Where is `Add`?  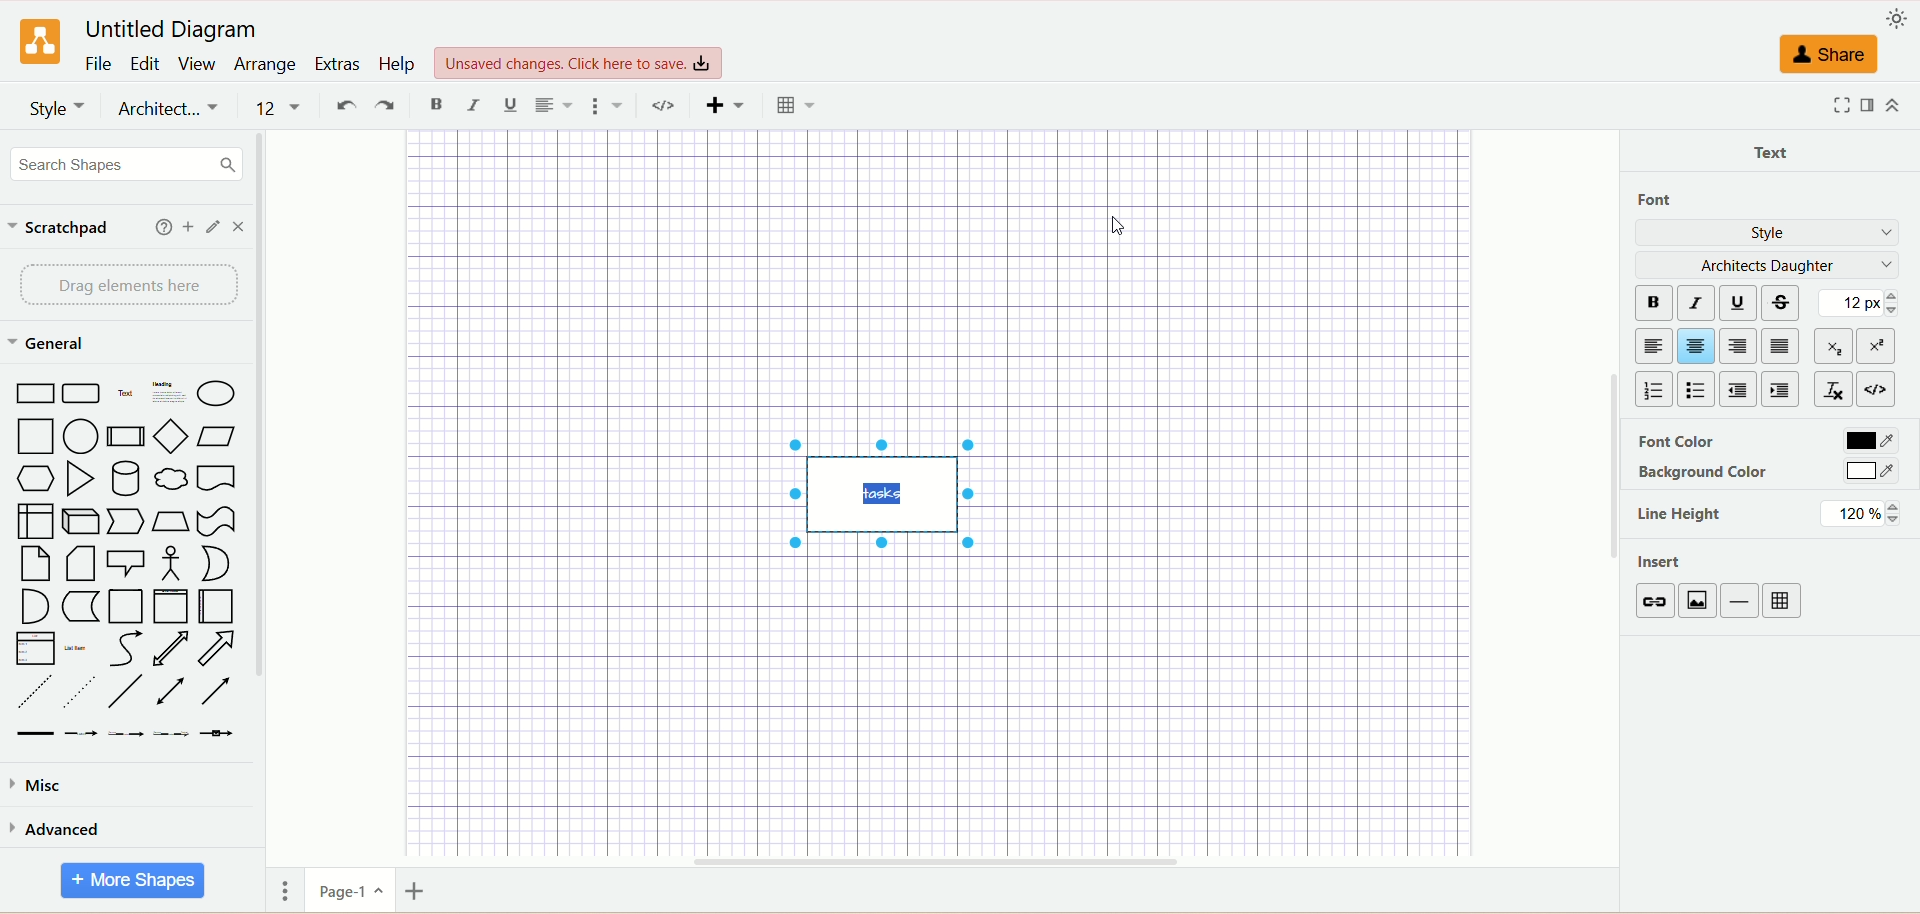 Add is located at coordinates (724, 108).